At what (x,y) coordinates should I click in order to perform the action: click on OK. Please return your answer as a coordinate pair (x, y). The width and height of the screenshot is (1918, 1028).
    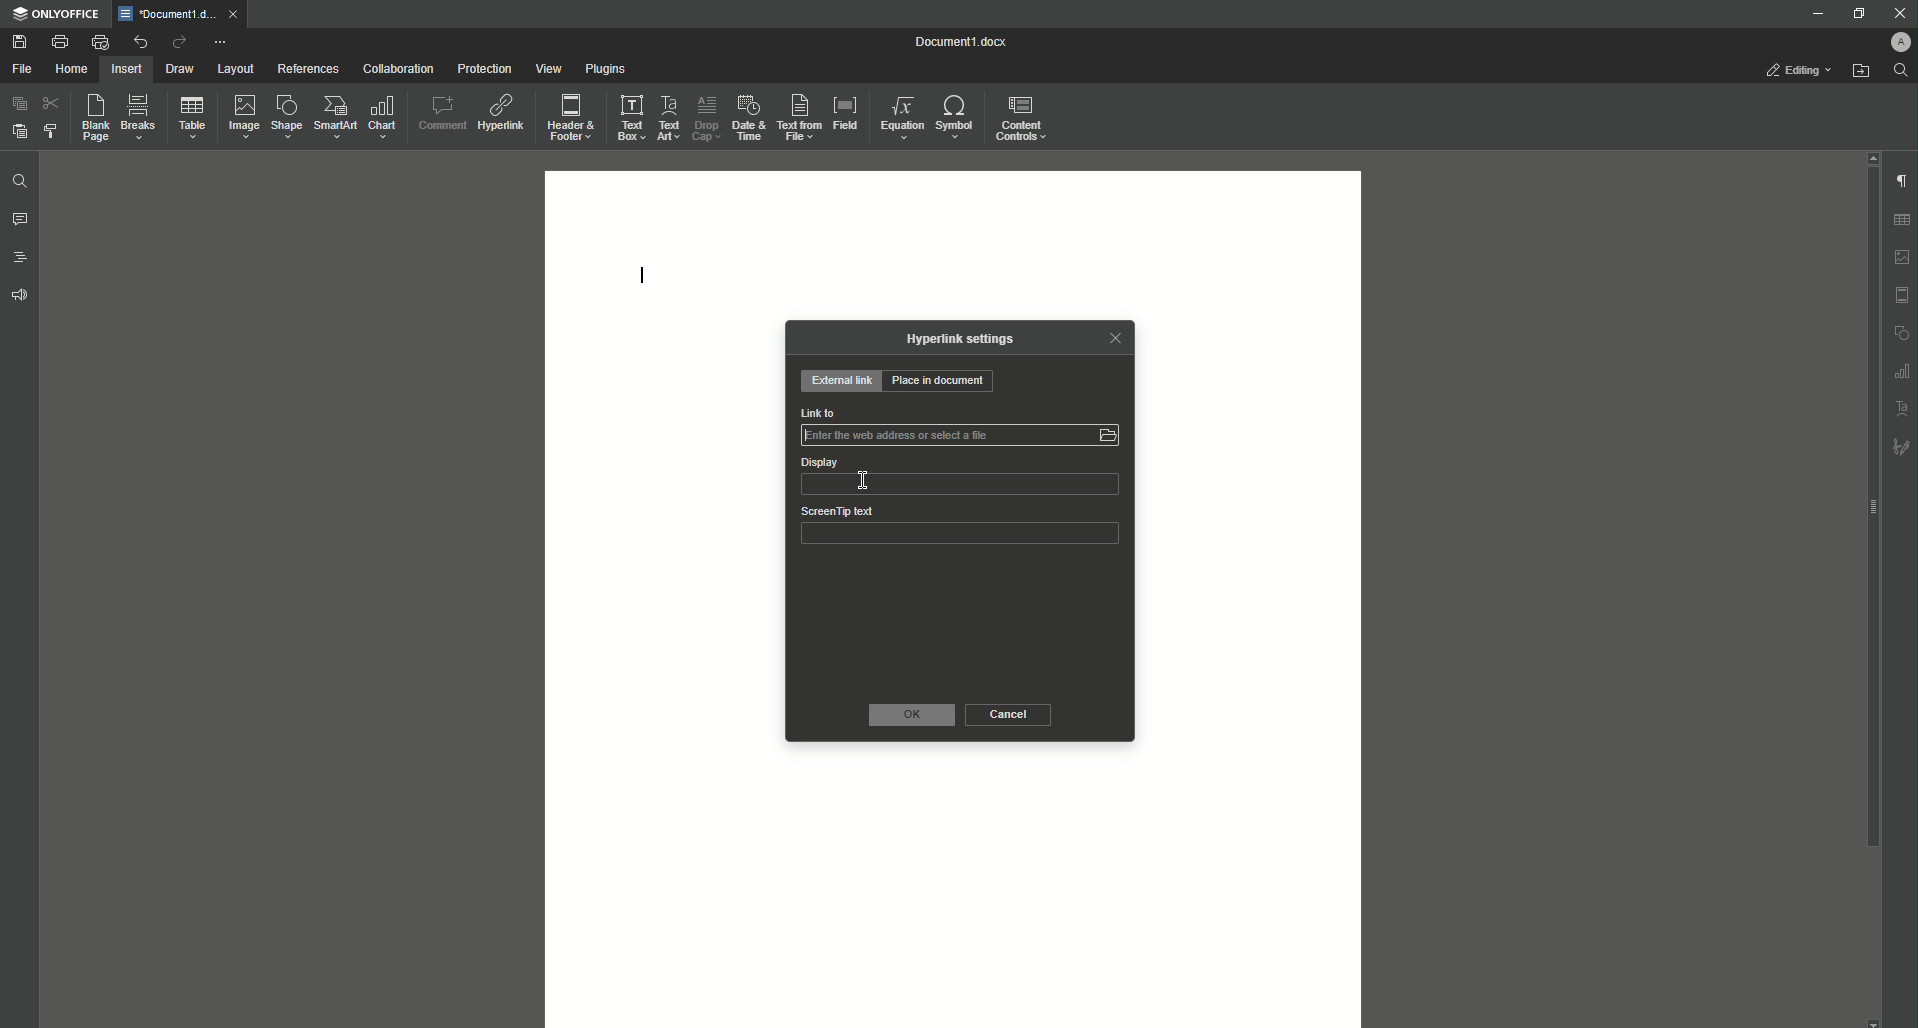
    Looking at the image, I should click on (911, 714).